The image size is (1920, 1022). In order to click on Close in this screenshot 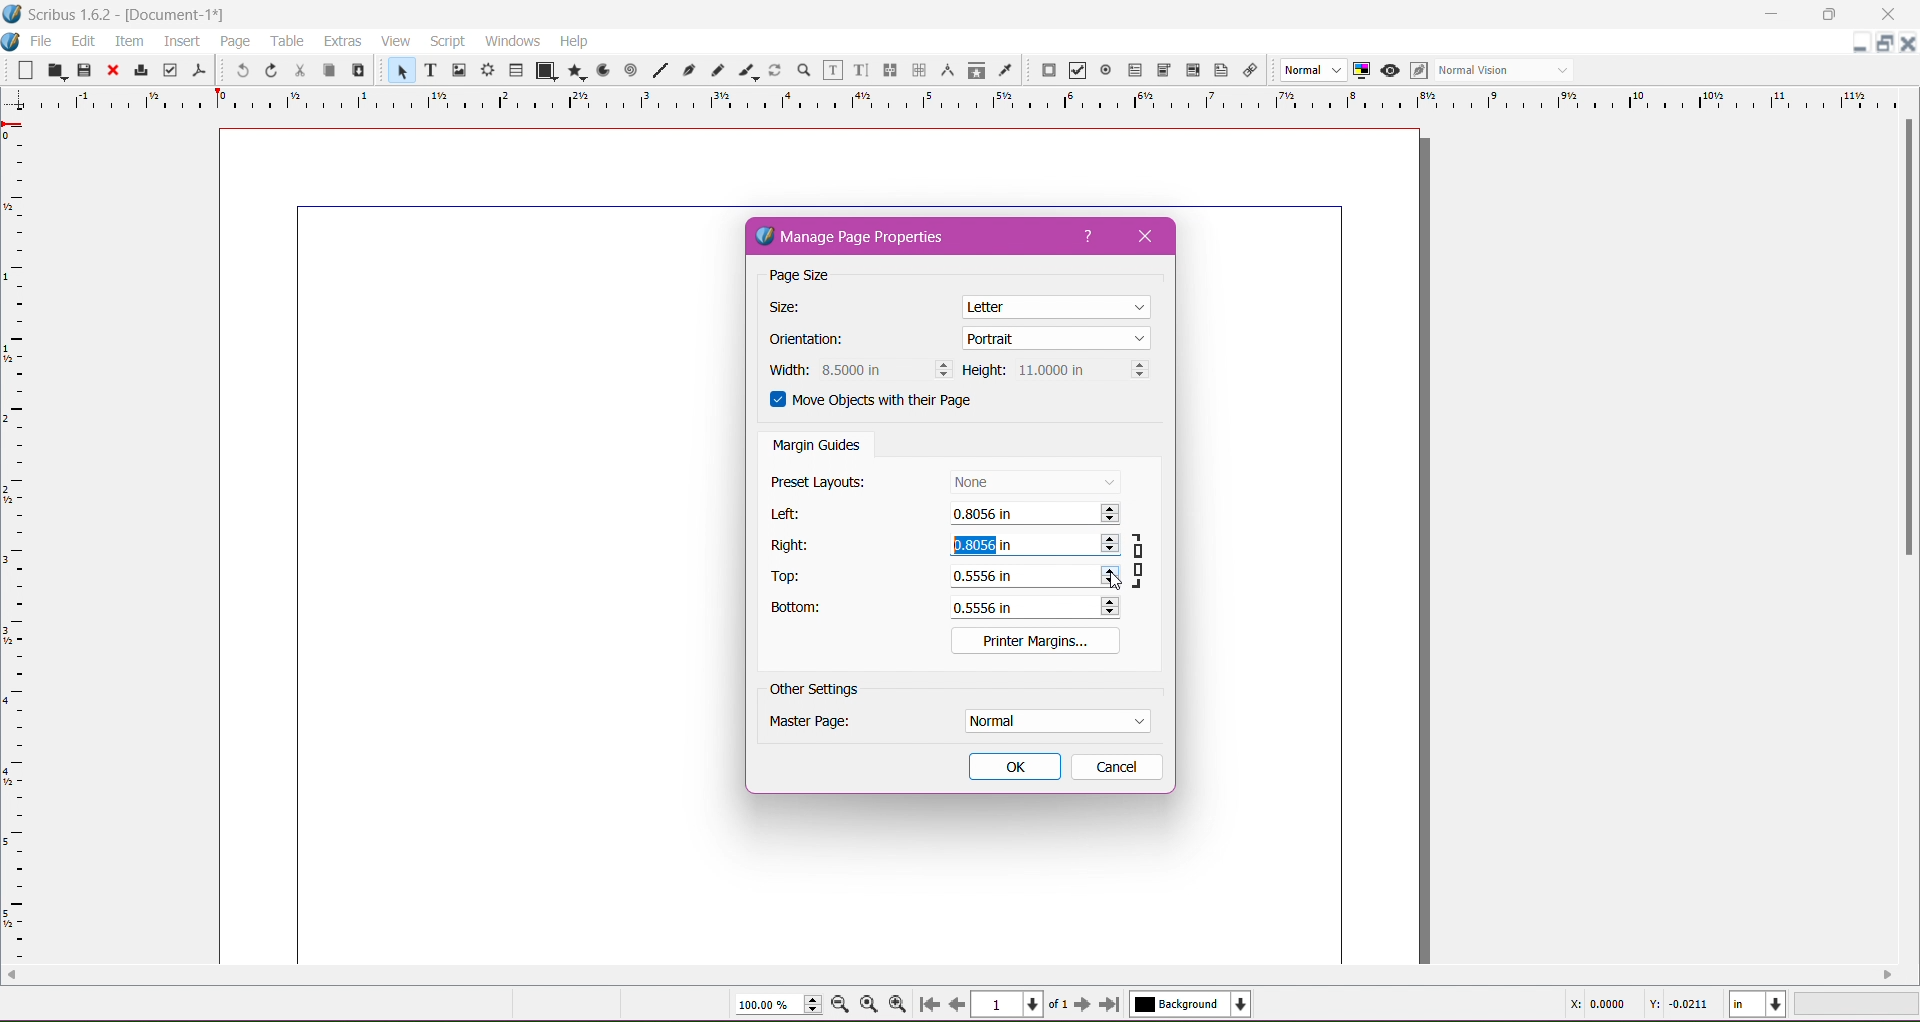, I will do `click(1881, 15)`.